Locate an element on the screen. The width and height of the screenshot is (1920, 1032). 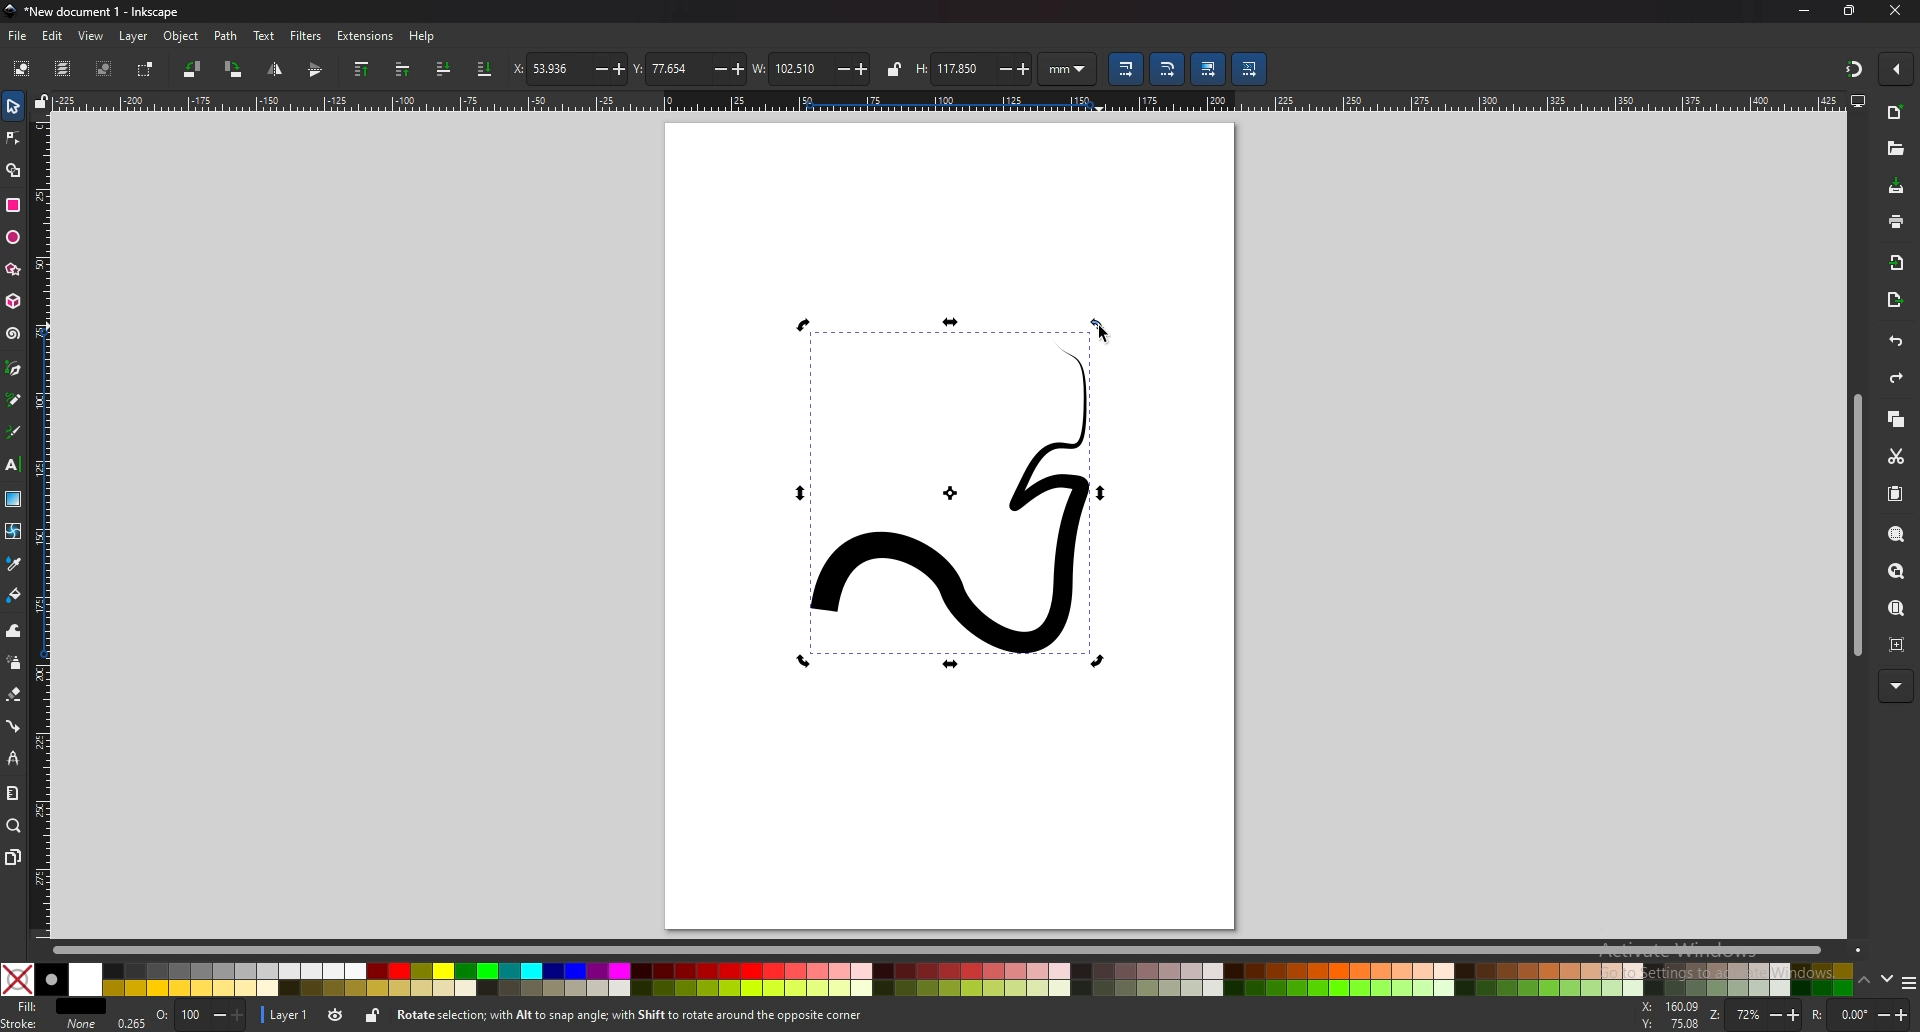
toggle visibility is located at coordinates (337, 1015).